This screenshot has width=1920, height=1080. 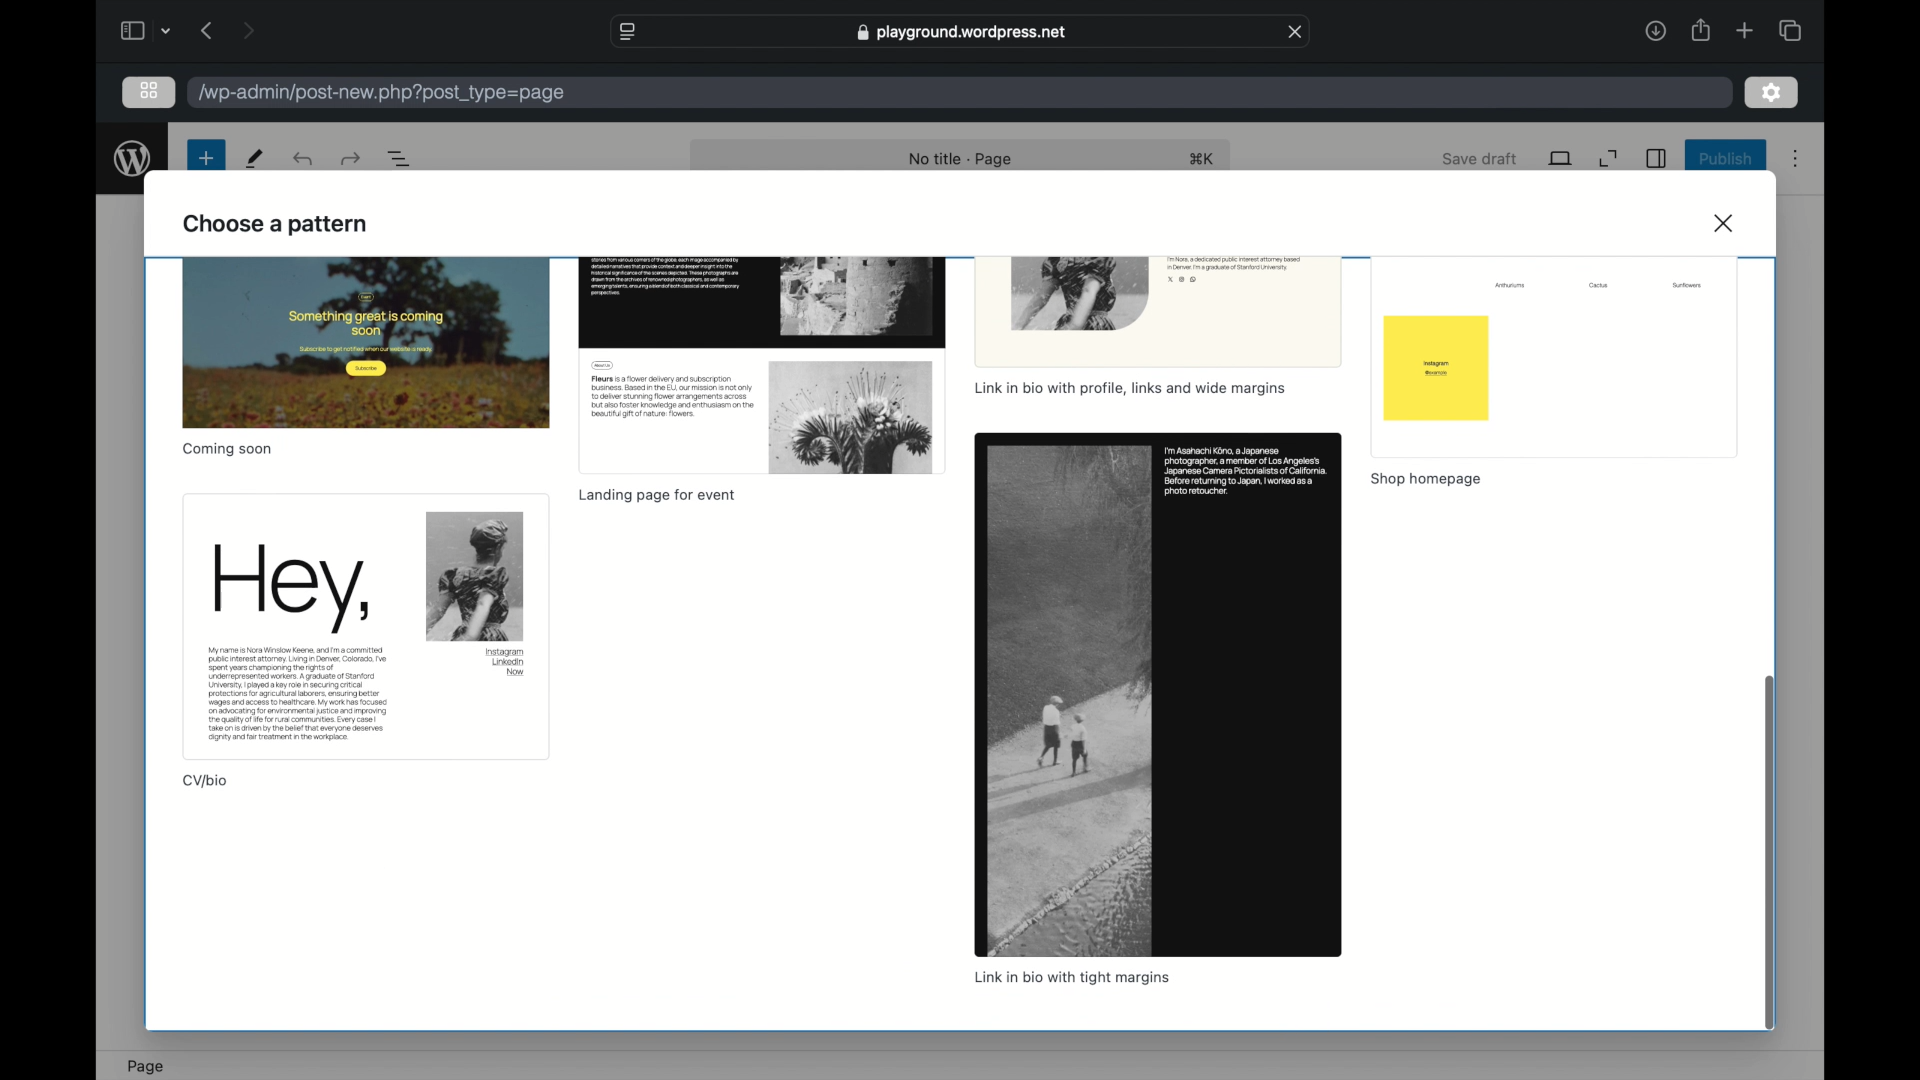 What do you see at coordinates (364, 626) in the screenshot?
I see `preview` at bounding box center [364, 626].